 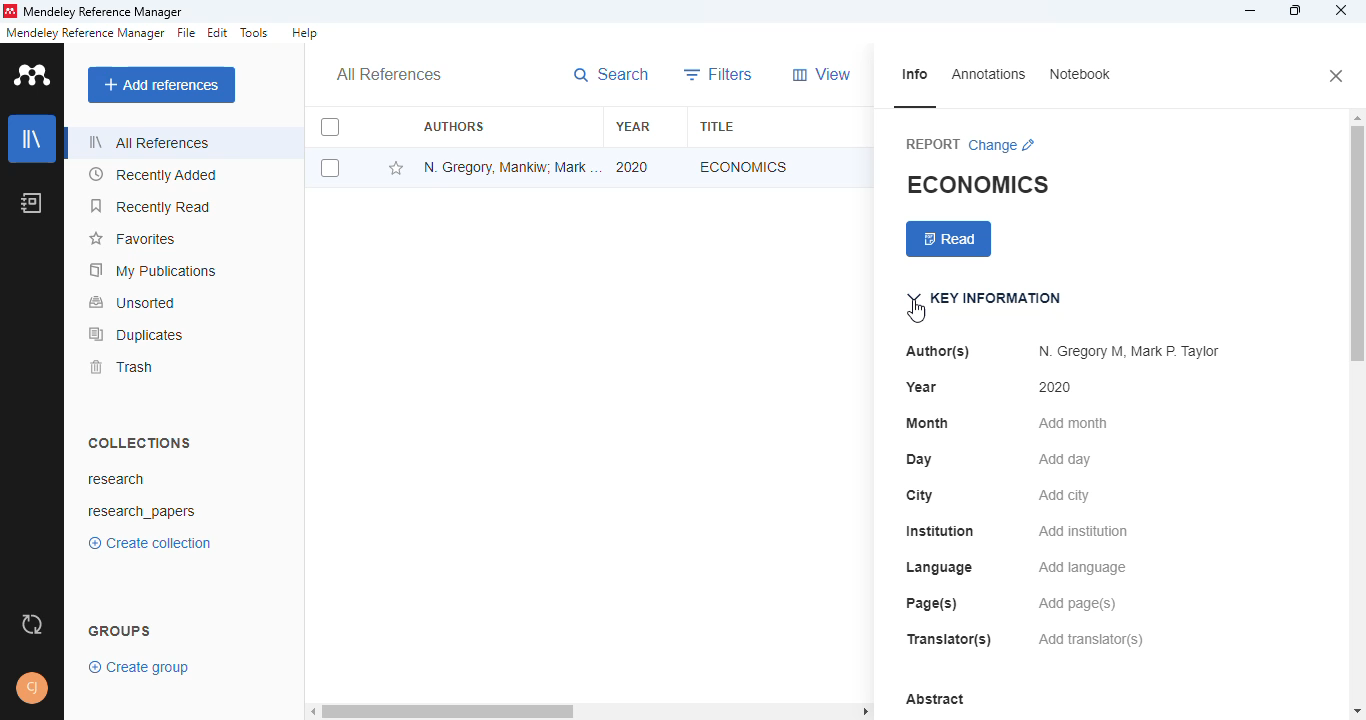 What do you see at coordinates (821, 74) in the screenshot?
I see `view` at bounding box center [821, 74].